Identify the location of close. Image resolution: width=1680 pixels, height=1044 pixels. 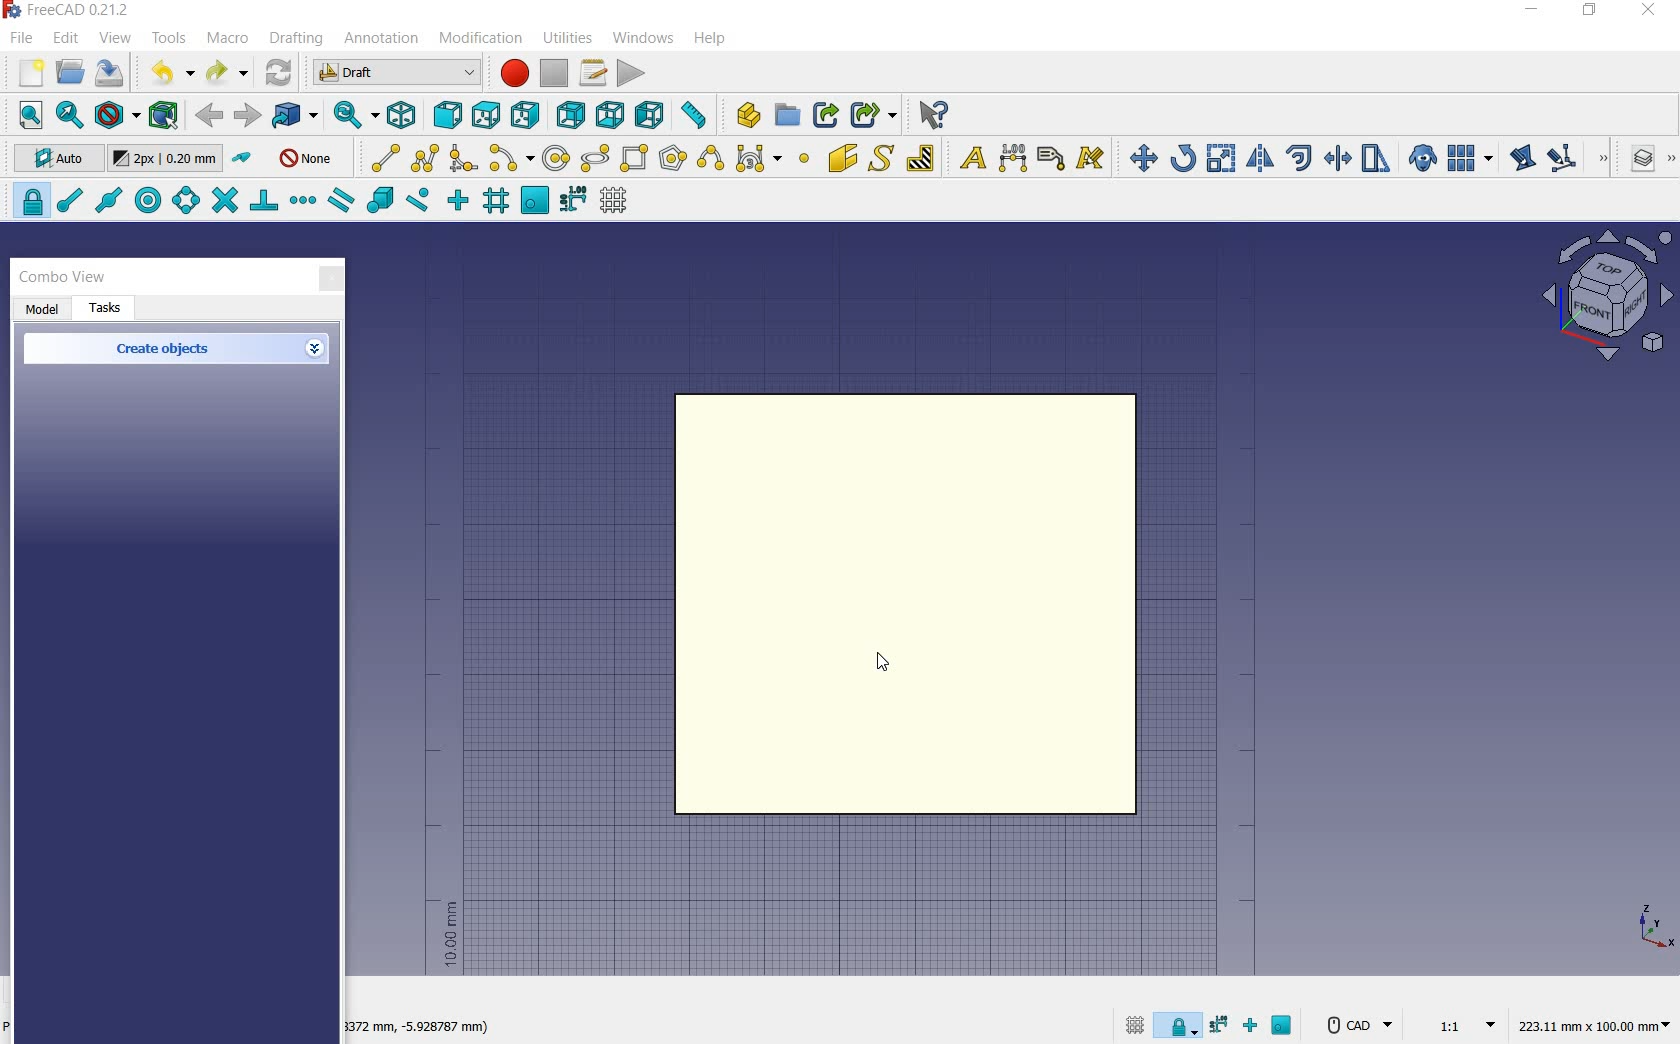
(331, 280).